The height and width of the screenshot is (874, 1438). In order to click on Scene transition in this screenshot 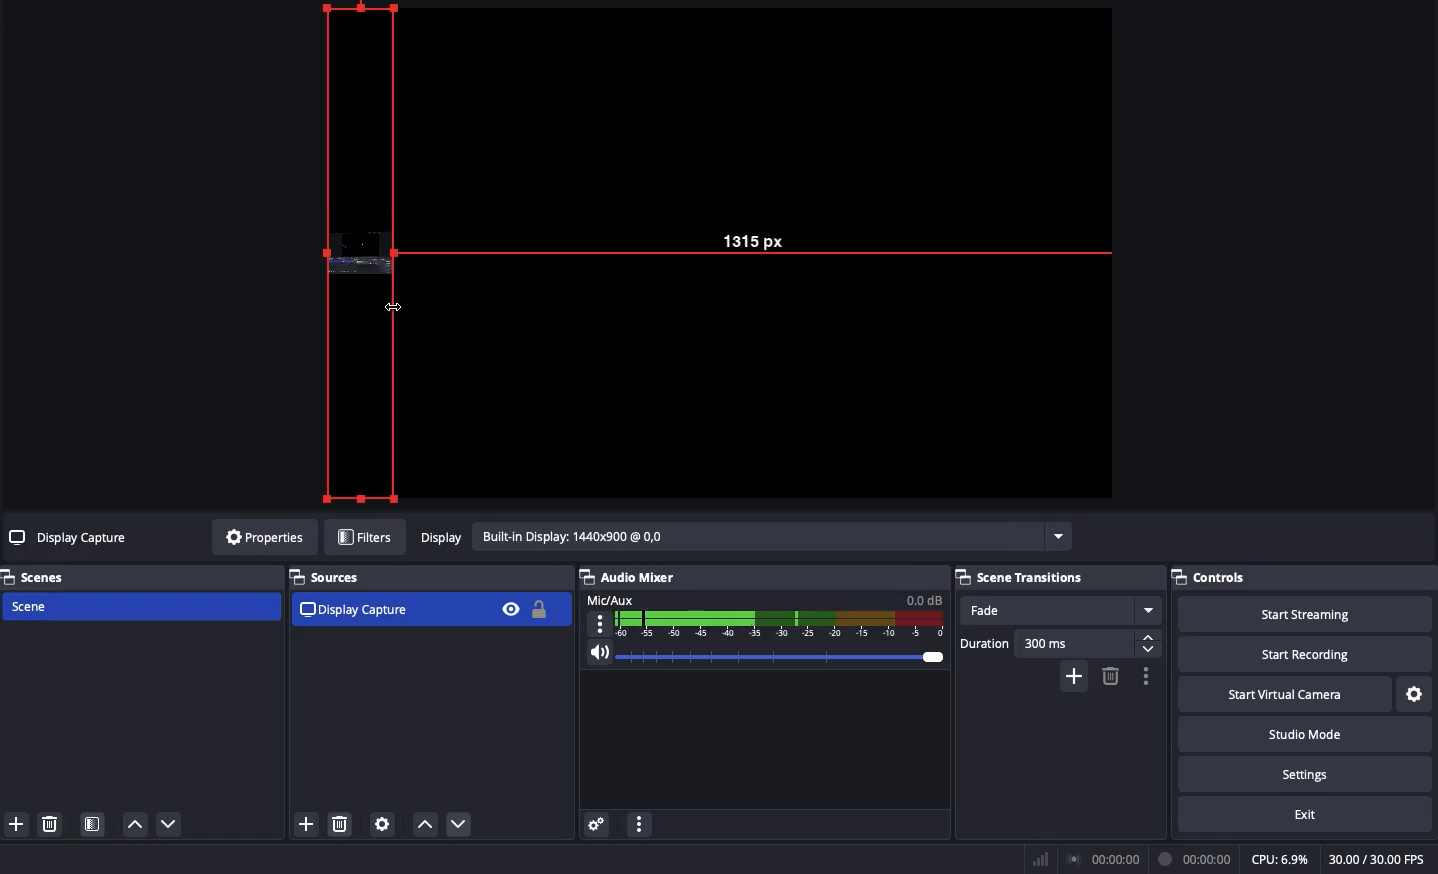, I will do `click(1023, 577)`.